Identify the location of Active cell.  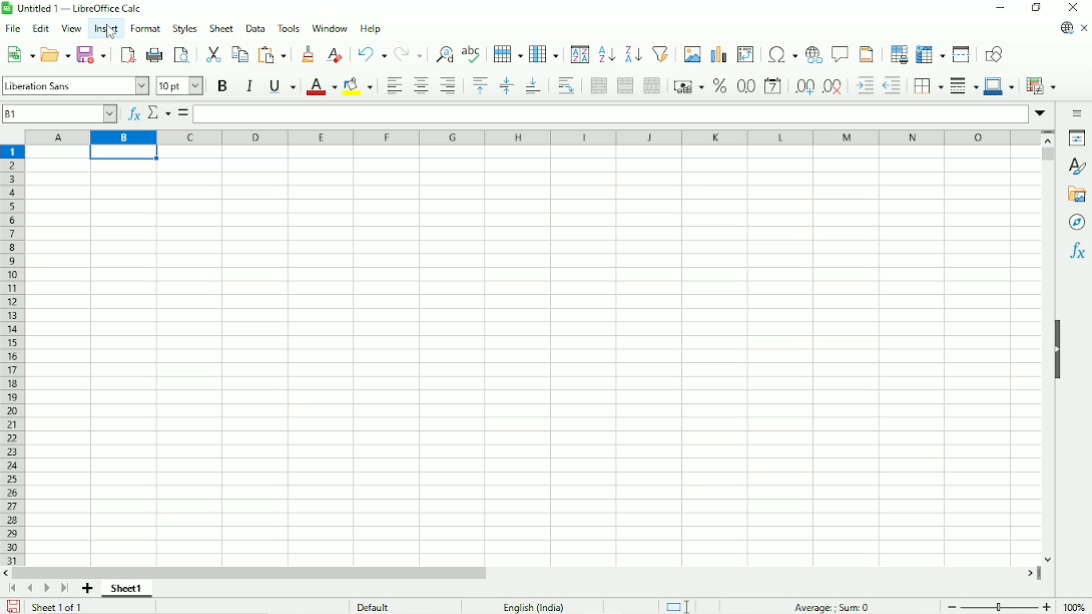
(123, 153).